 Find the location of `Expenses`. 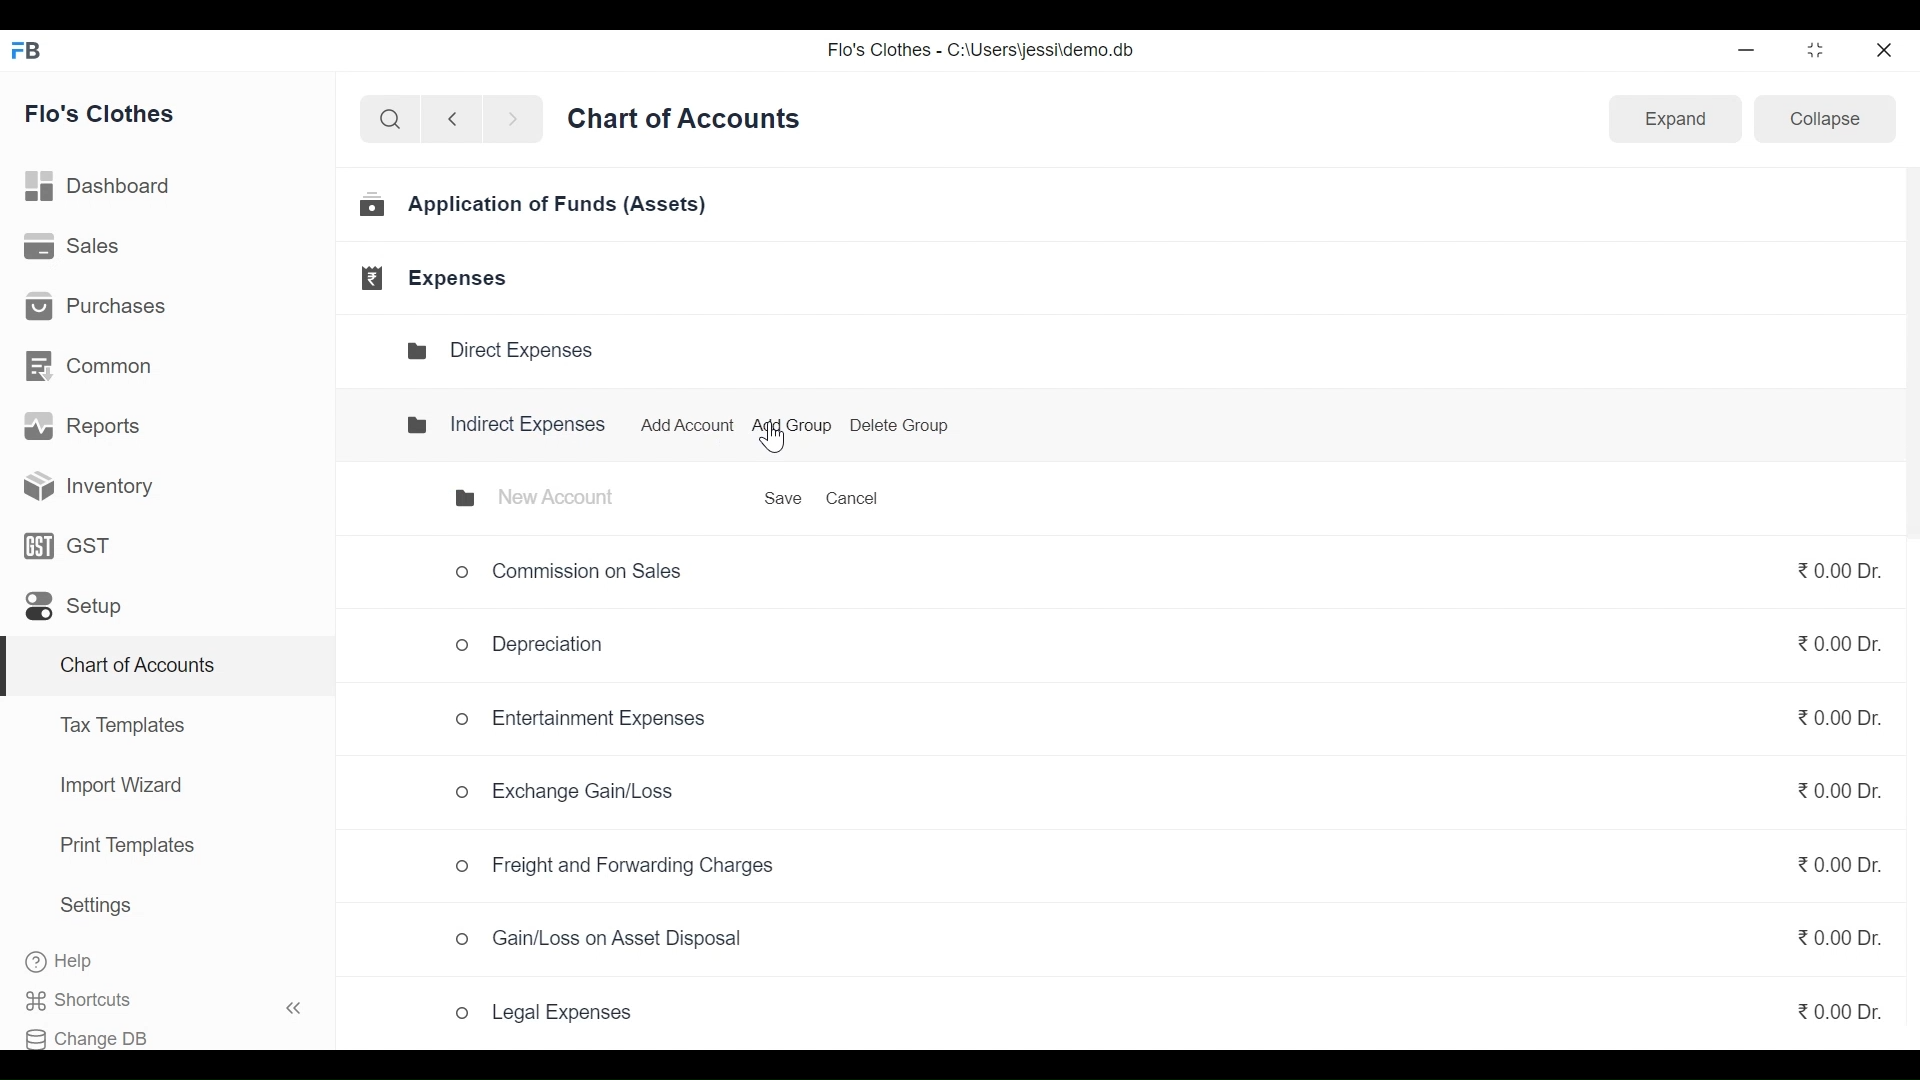

Expenses is located at coordinates (438, 278).